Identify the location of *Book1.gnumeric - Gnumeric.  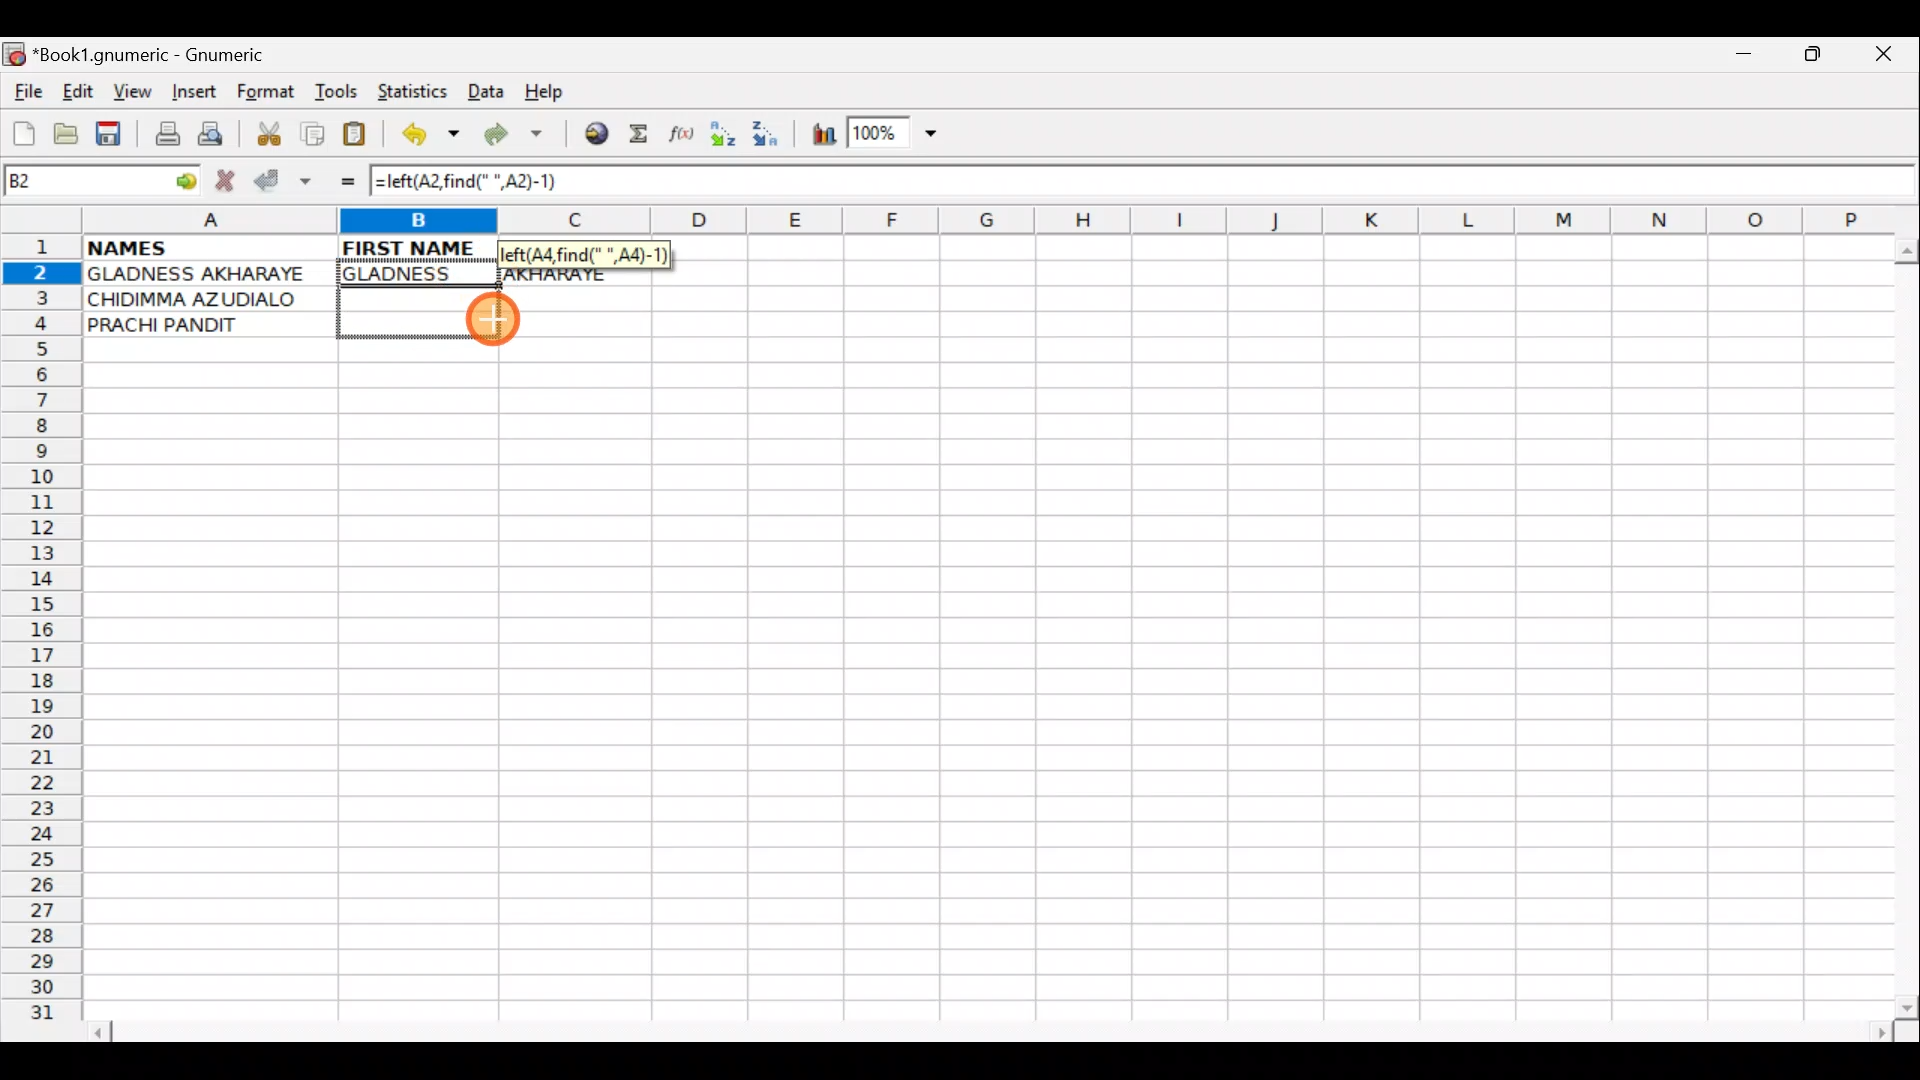
(167, 55).